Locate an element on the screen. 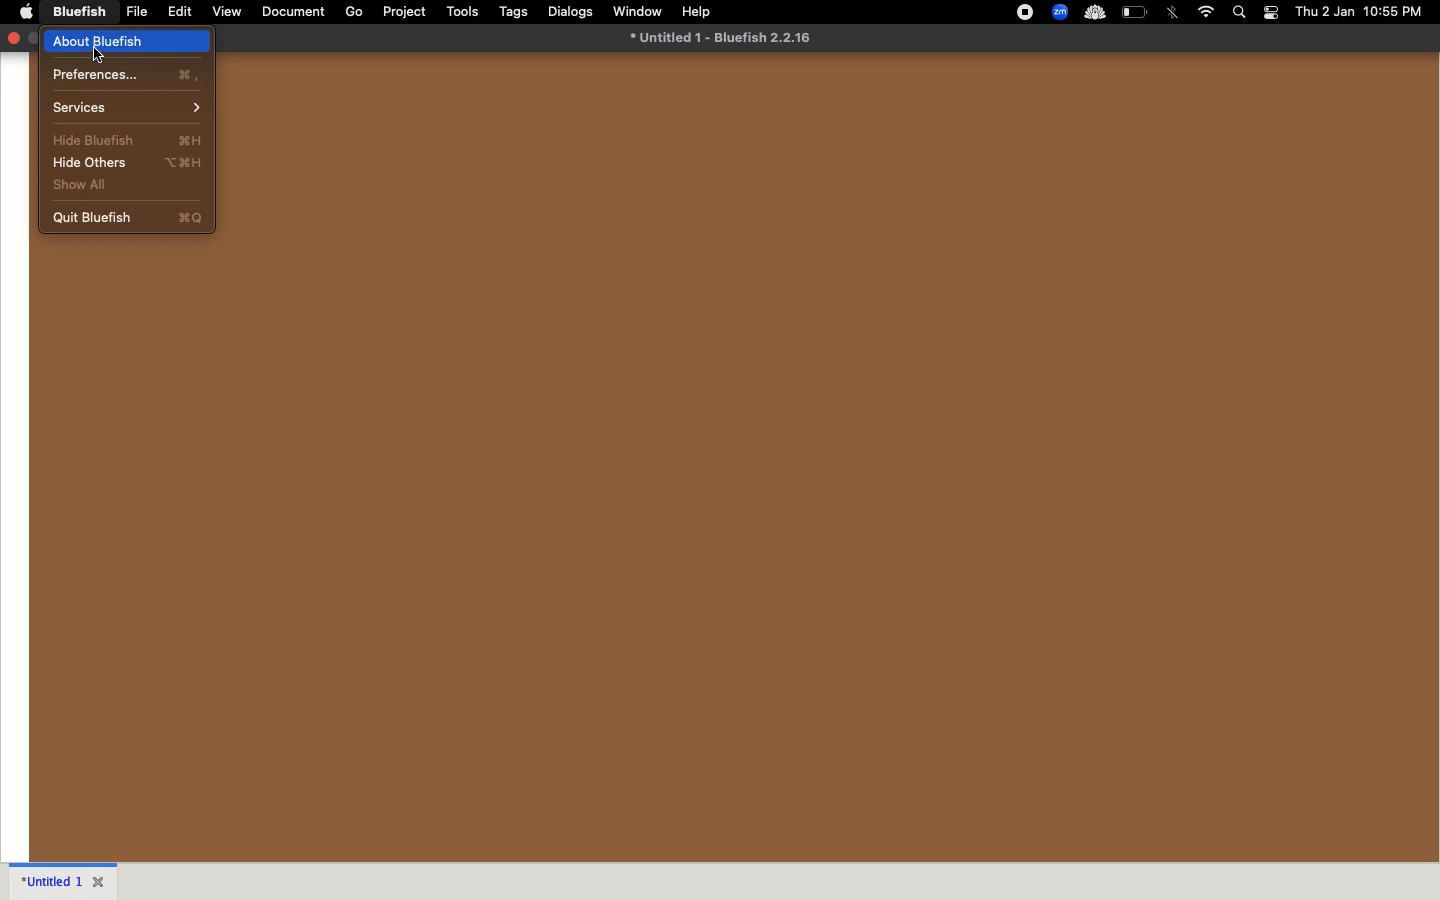  dialogs is located at coordinates (572, 11).